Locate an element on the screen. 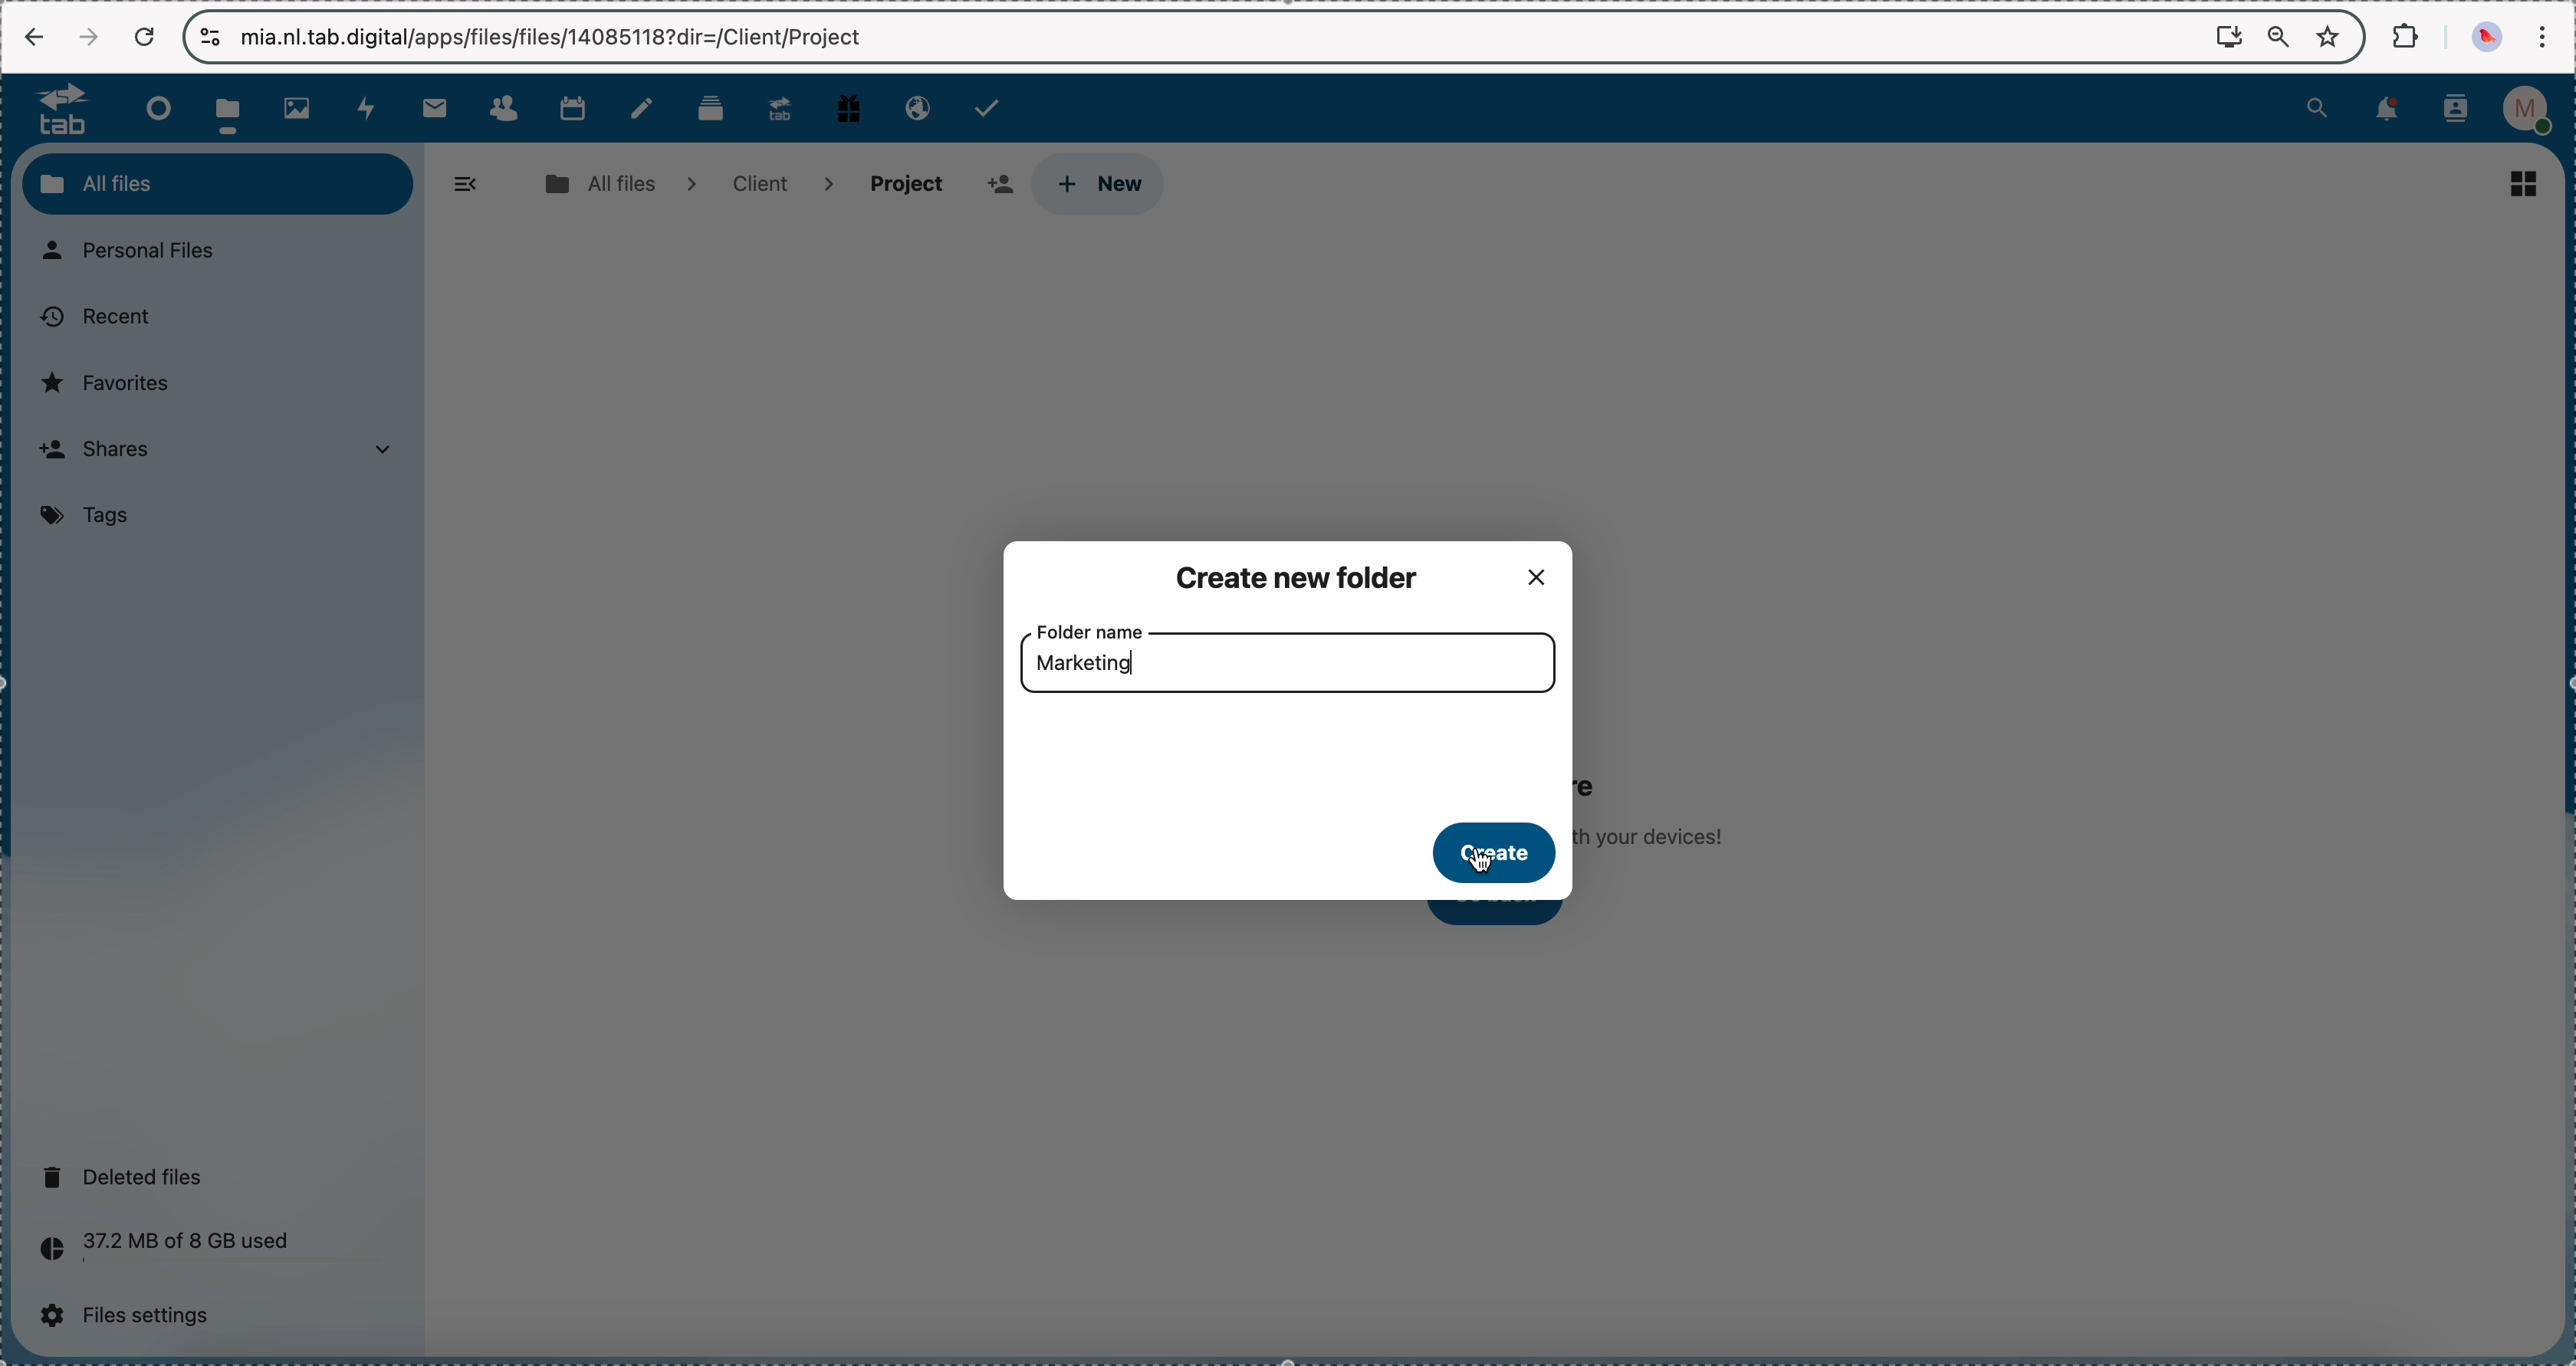  customize and control Google Chrome is located at coordinates (2541, 36).